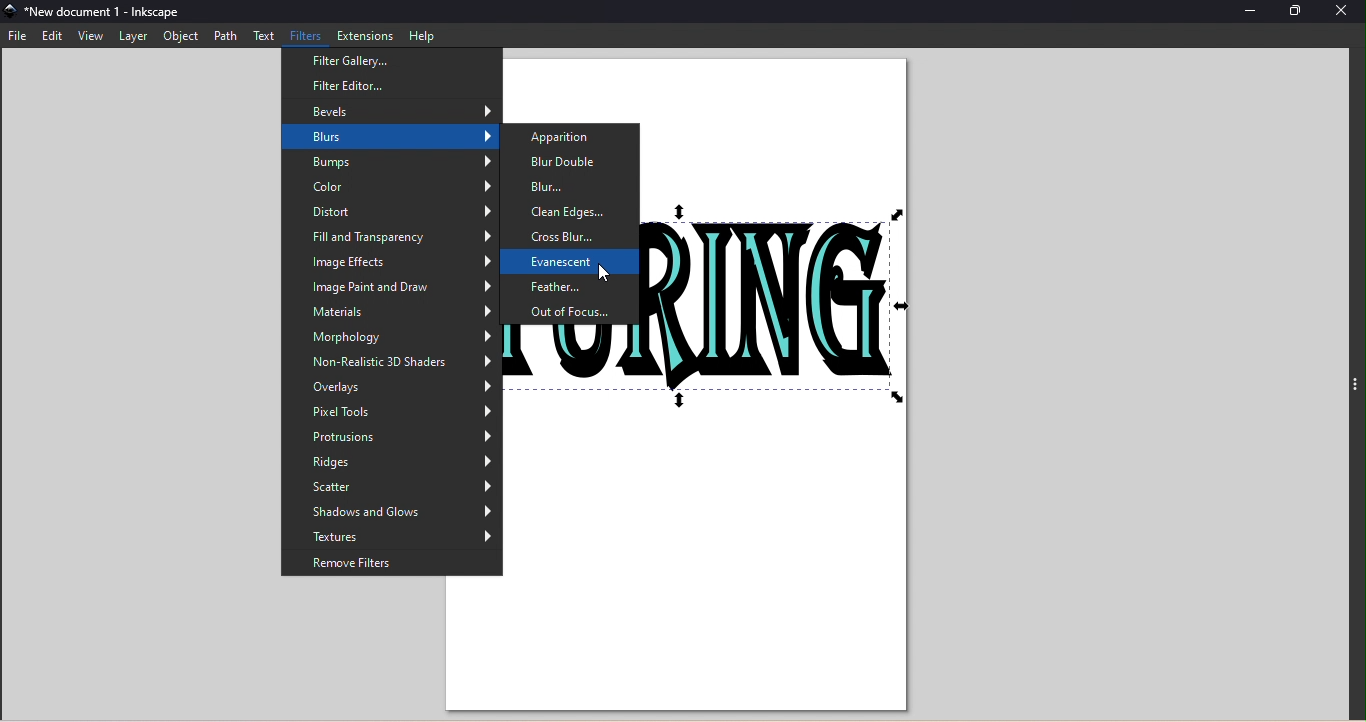 The height and width of the screenshot is (722, 1366). I want to click on Blurs, so click(386, 136).